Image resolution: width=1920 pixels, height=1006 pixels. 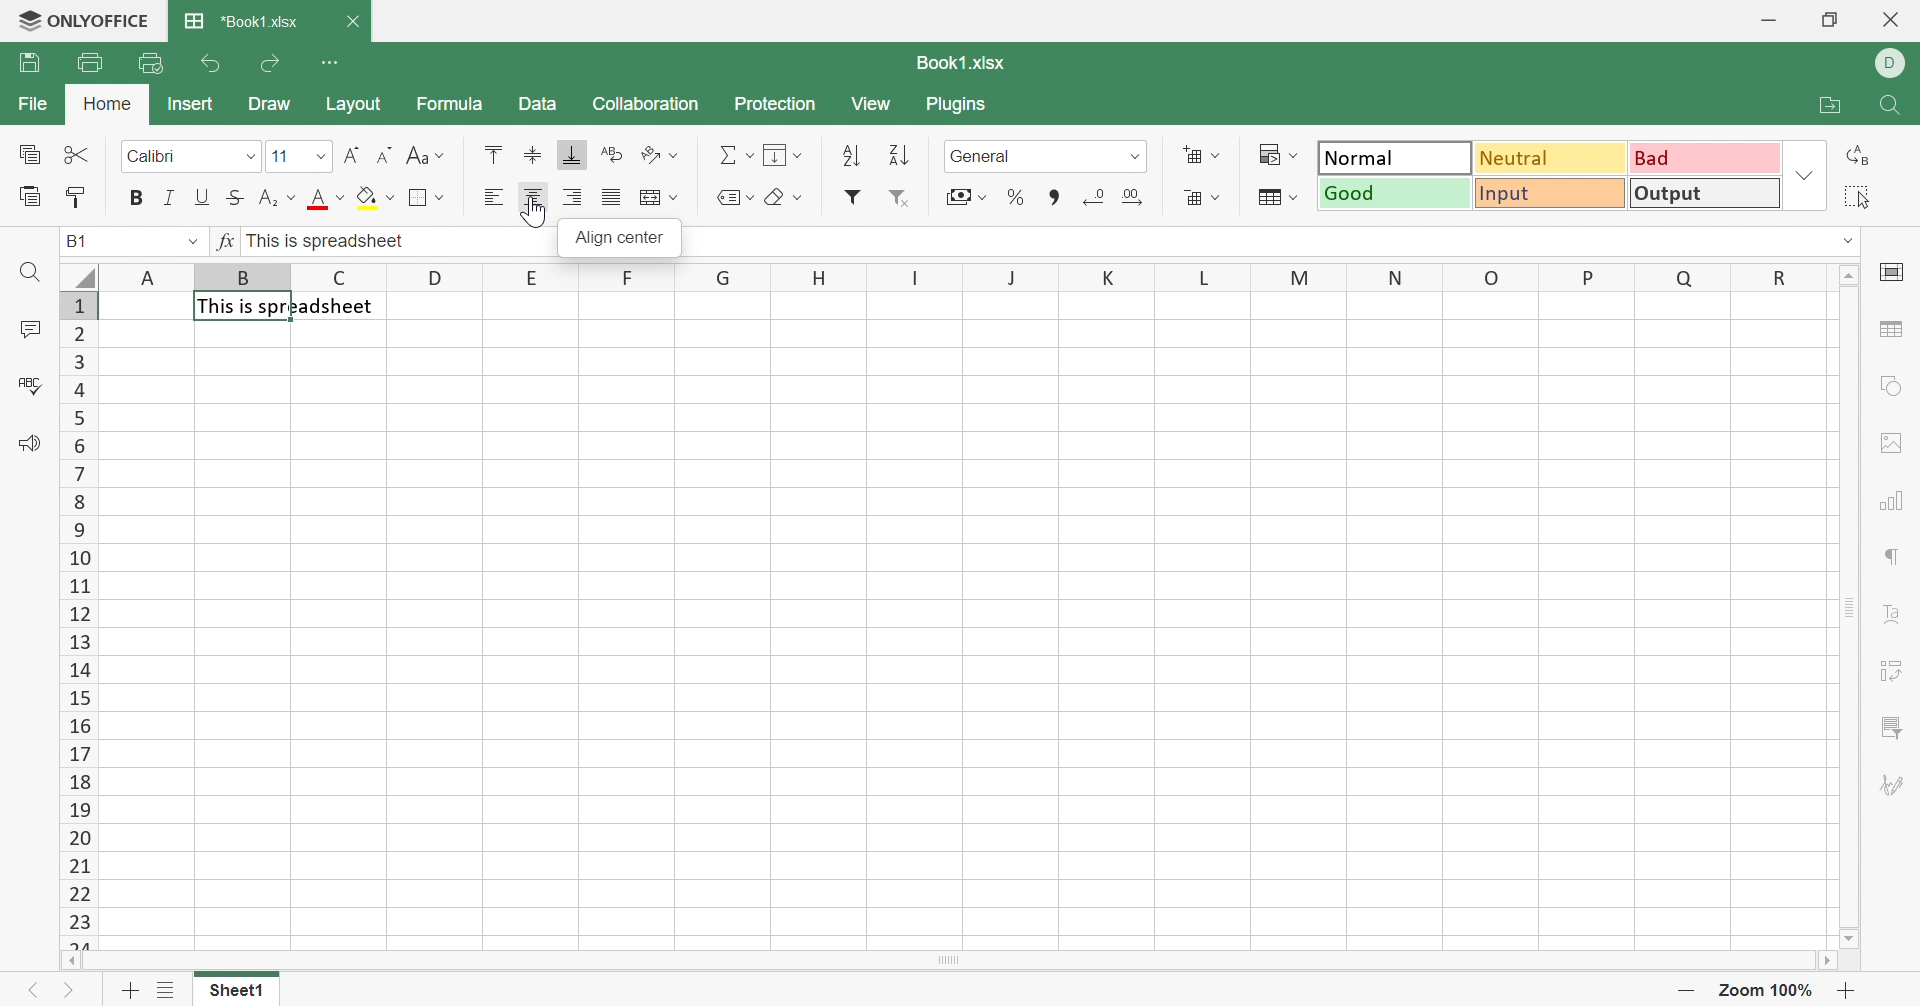 What do you see at coordinates (28, 154) in the screenshot?
I see `Copy` at bounding box center [28, 154].